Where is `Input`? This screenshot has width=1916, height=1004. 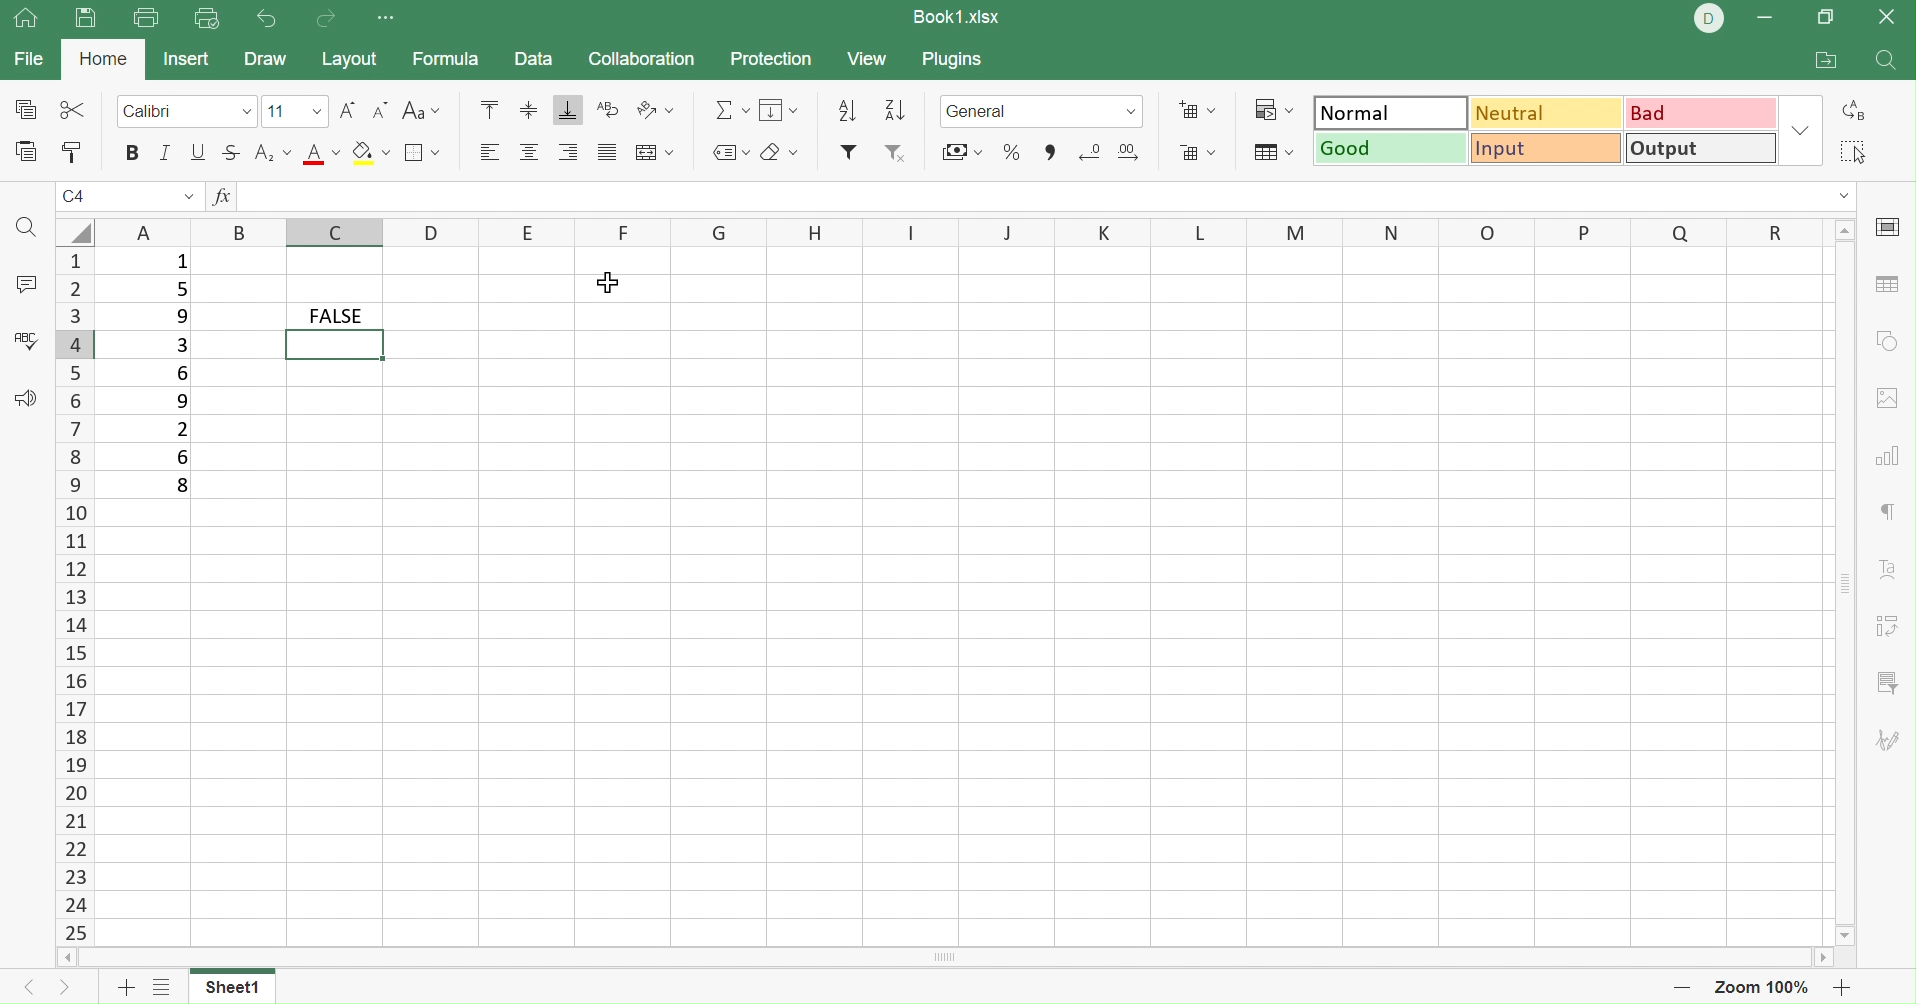
Input is located at coordinates (1545, 148).